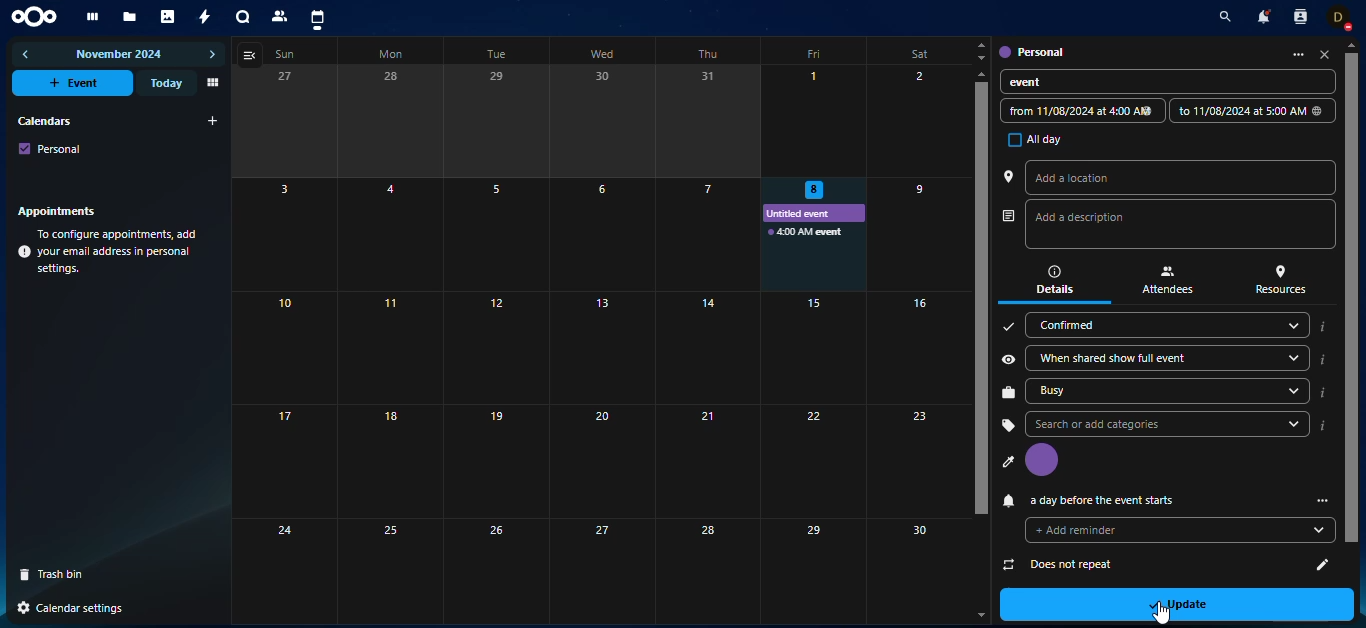 The image size is (1366, 628). I want to click on when shared show full event, so click(1109, 356).